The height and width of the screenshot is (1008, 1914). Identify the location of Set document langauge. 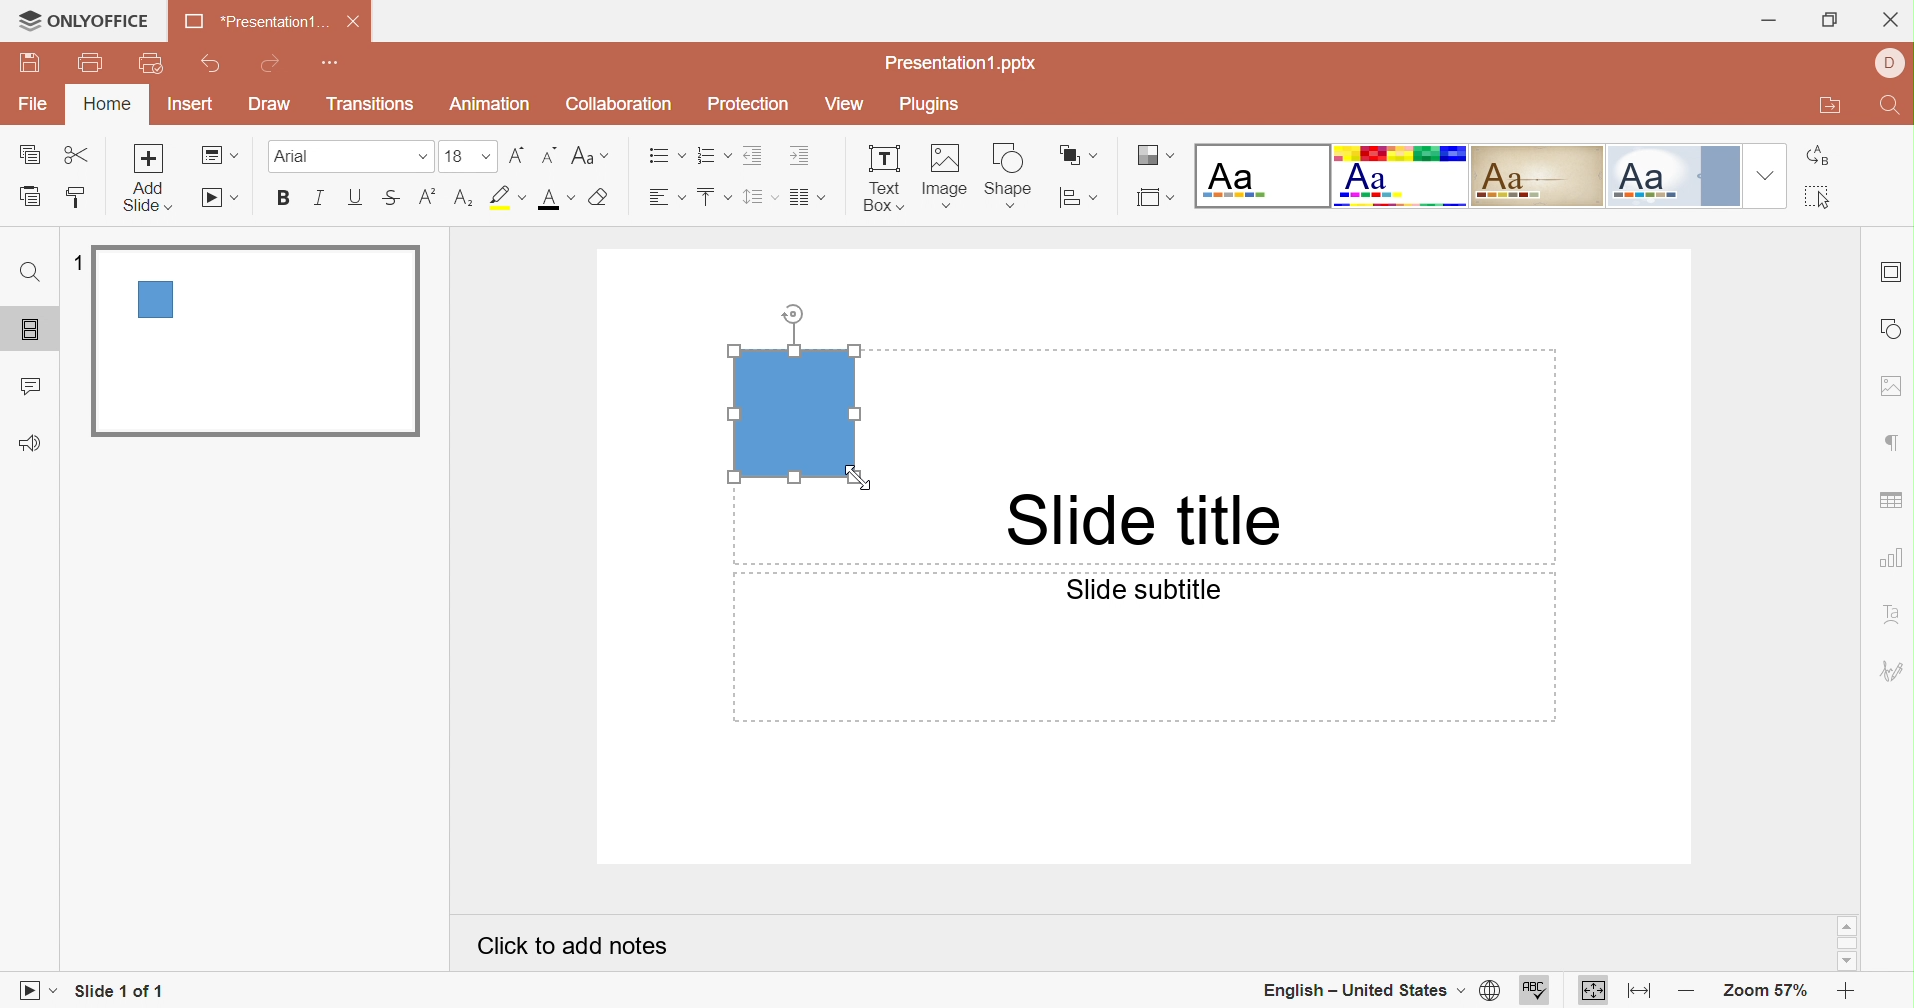
(1489, 992).